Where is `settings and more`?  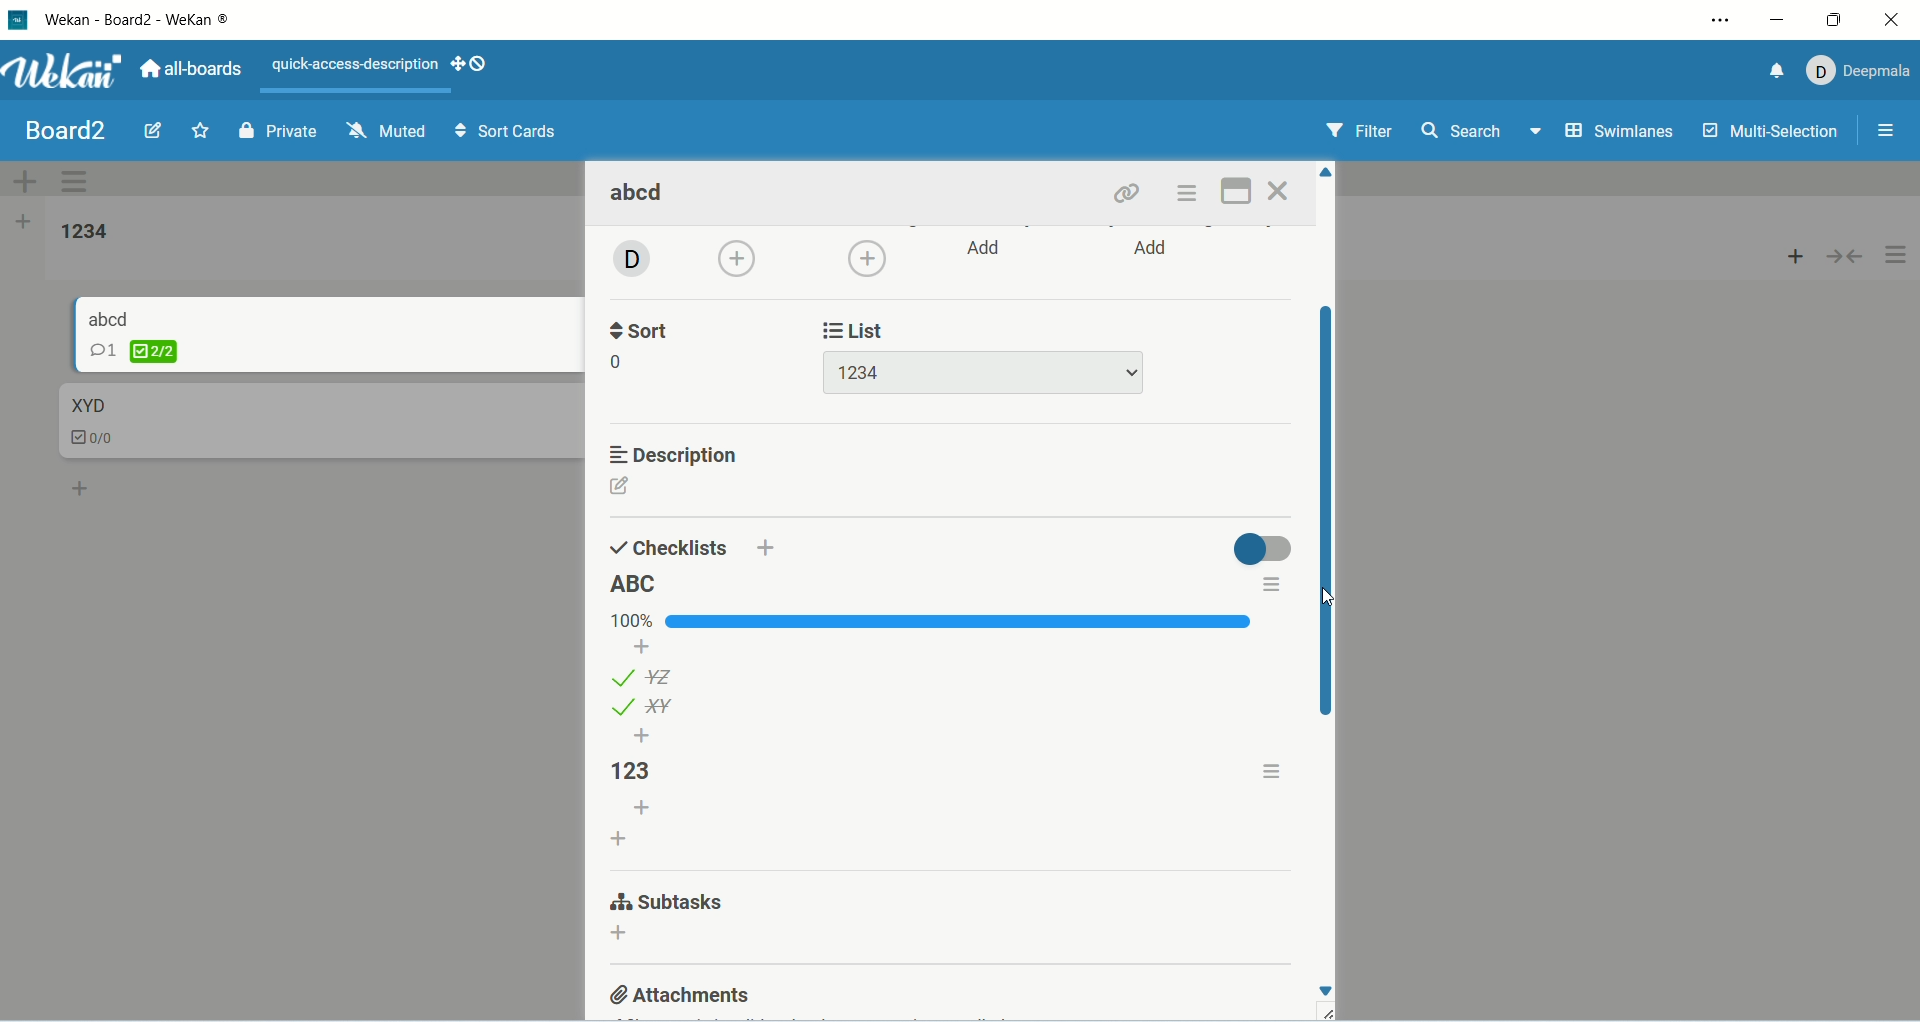 settings and more is located at coordinates (1720, 22).